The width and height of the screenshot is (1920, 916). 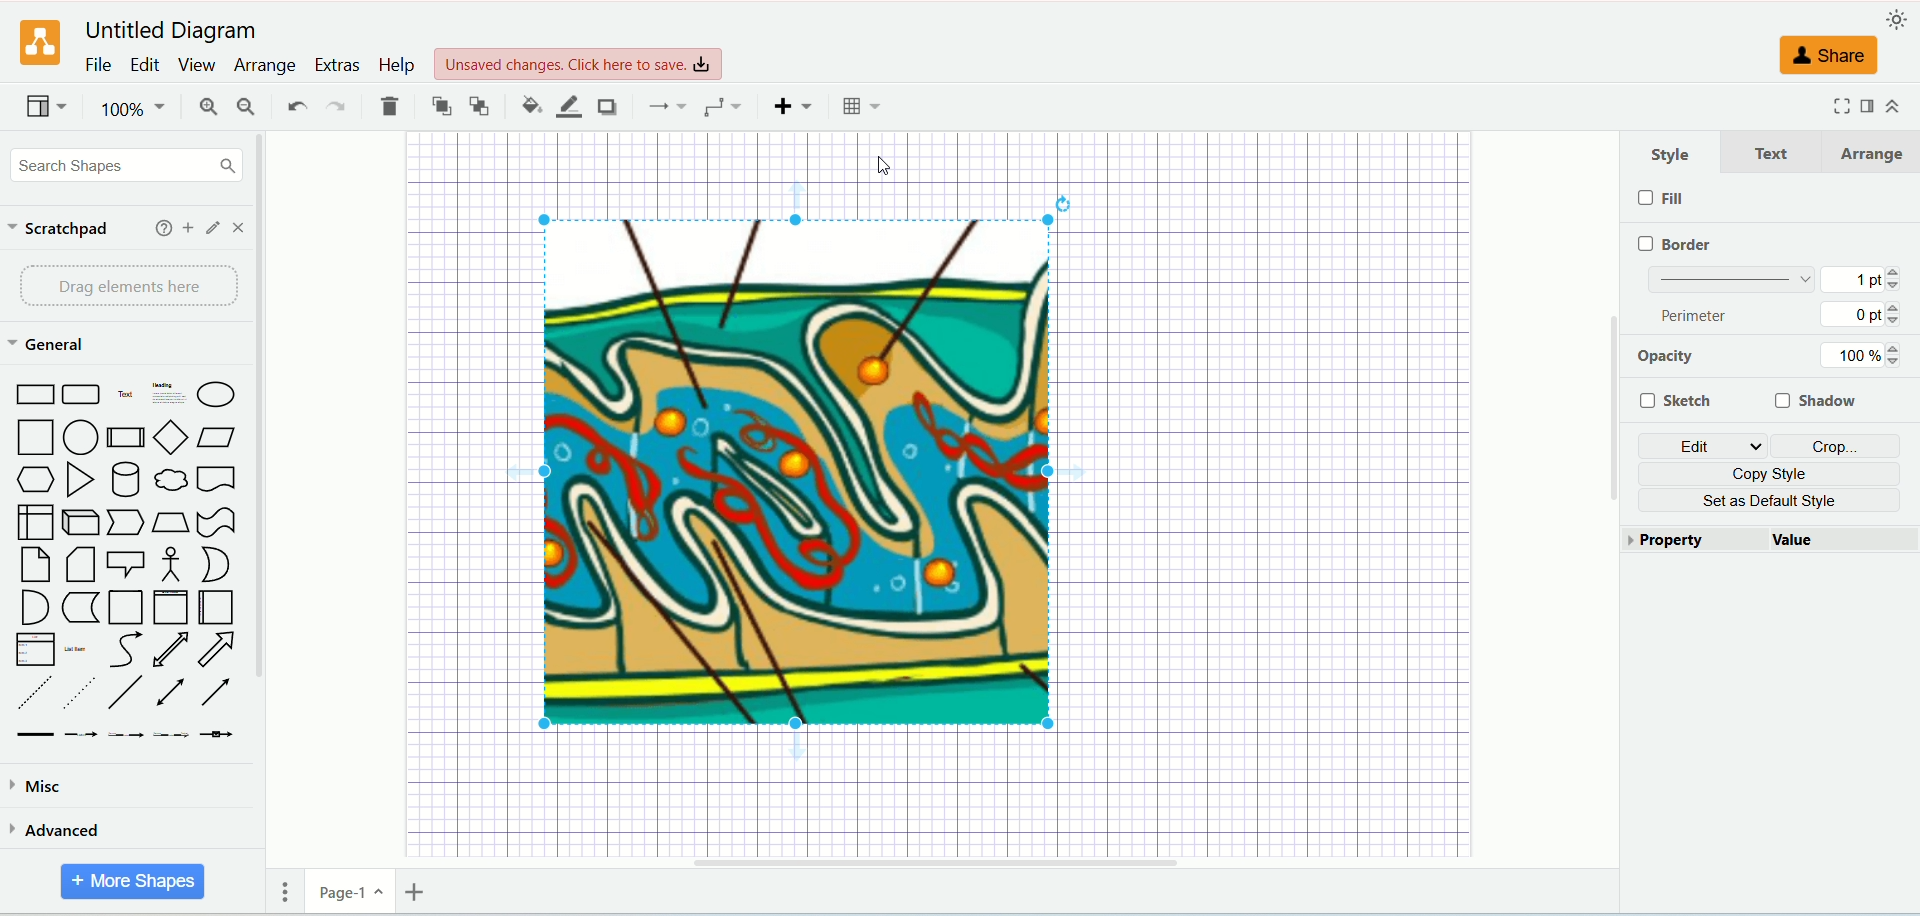 What do you see at coordinates (37, 649) in the screenshot?
I see `Item List` at bounding box center [37, 649].